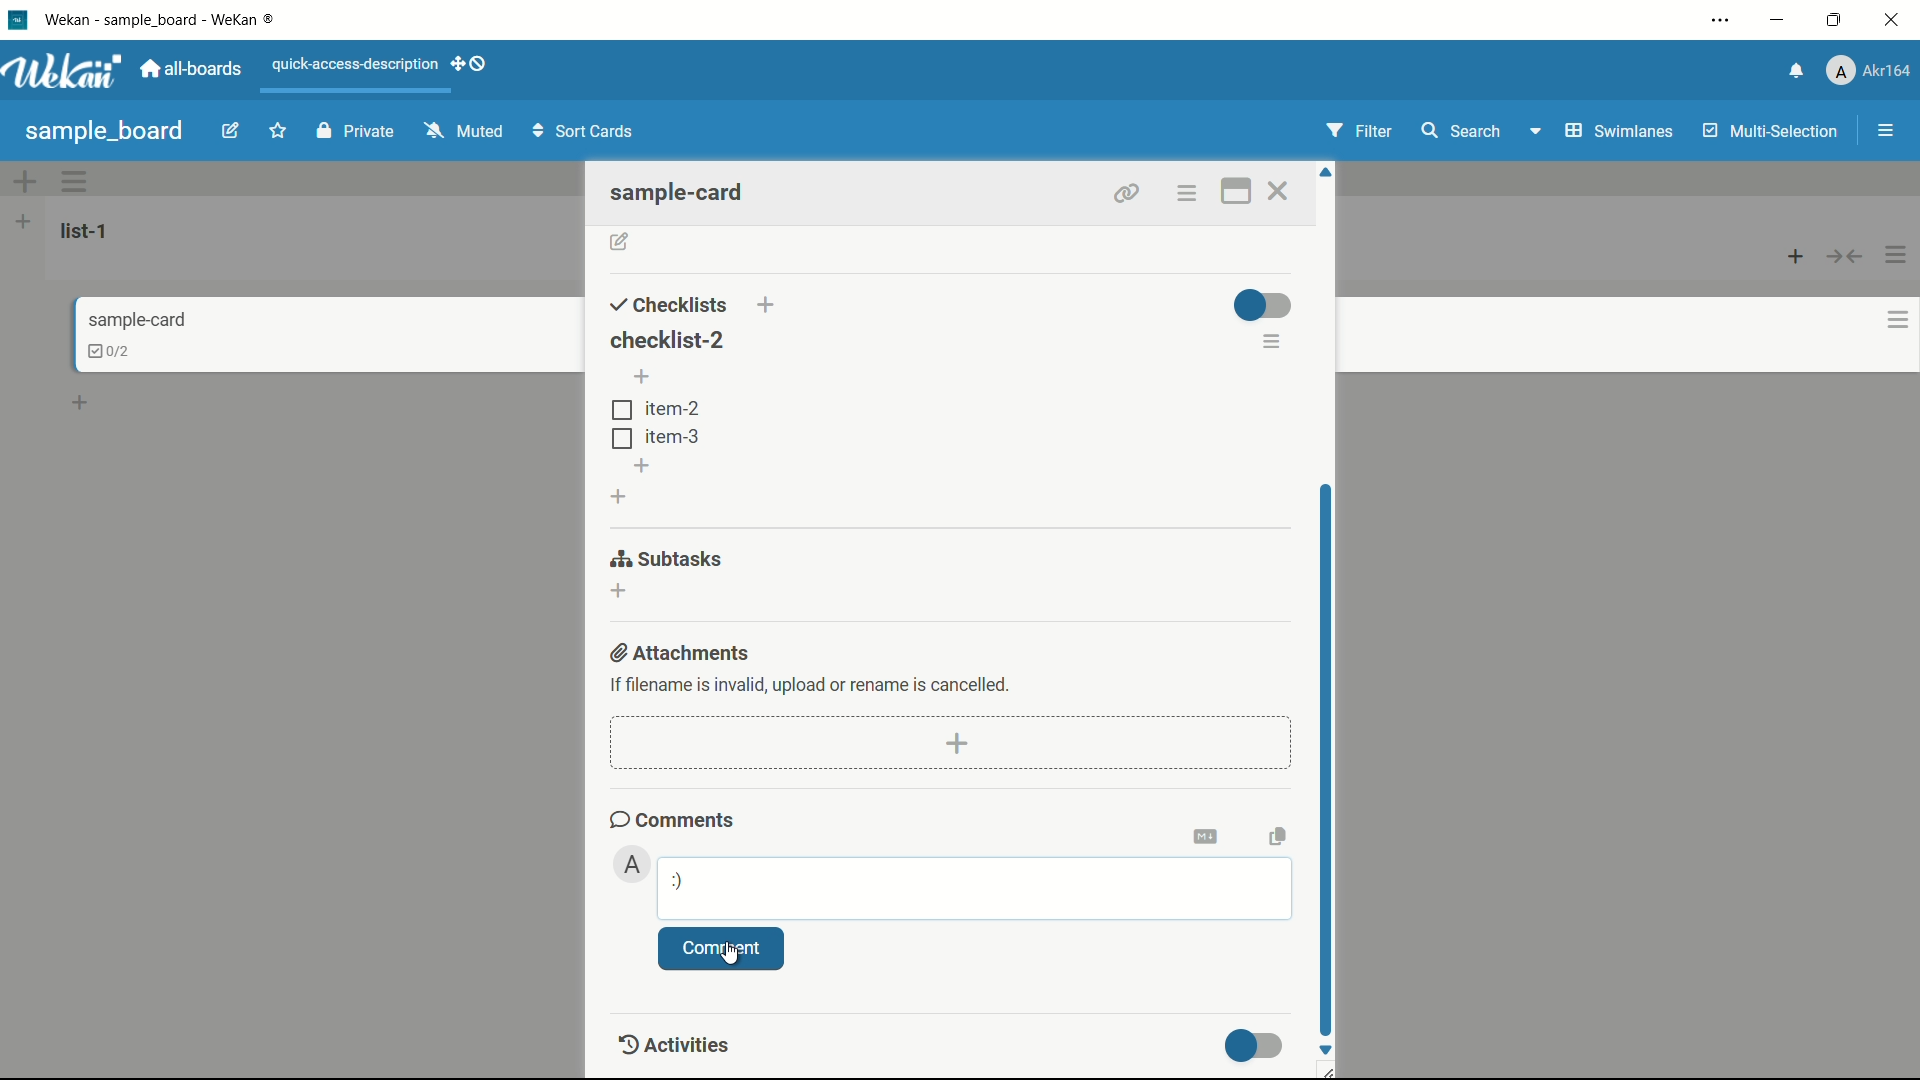 Image resolution: width=1920 pixels, height=1080 pixels. Describe the element at coordinates (98, 350) in the screenshot. I see `checklist` at that location.